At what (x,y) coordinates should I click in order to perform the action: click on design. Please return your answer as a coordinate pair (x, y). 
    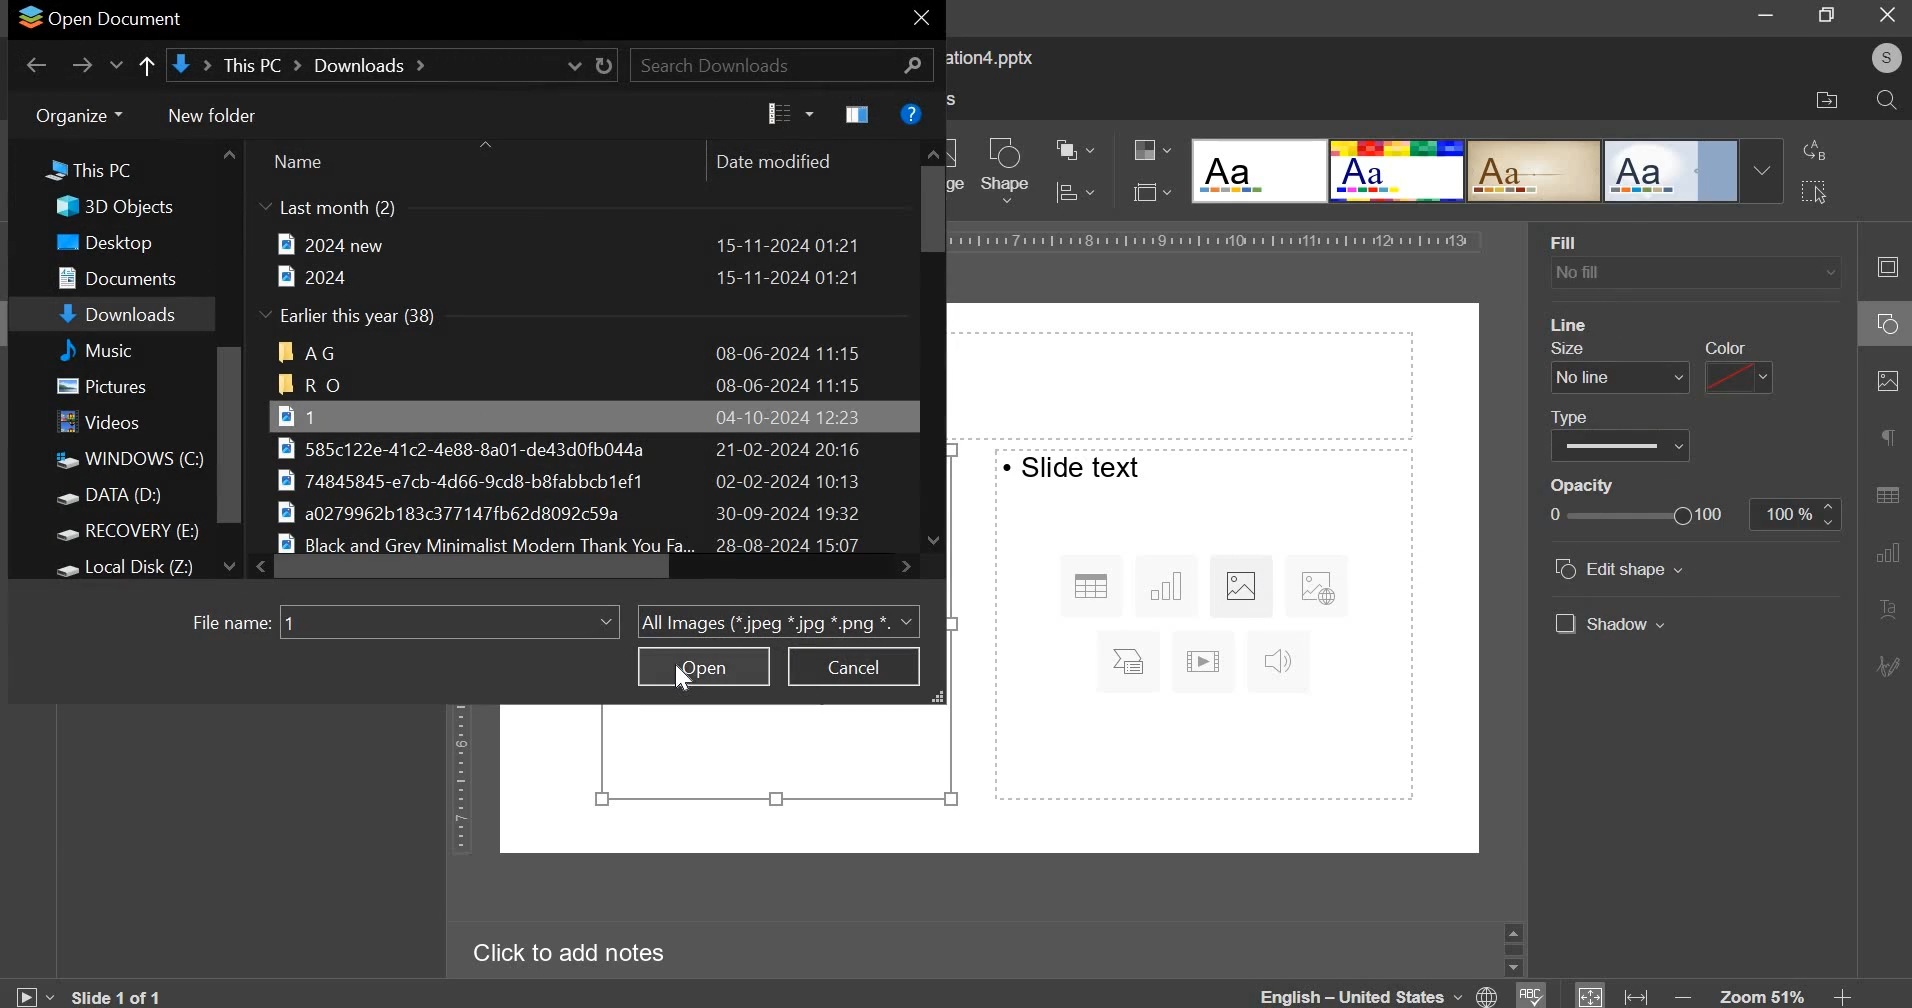
    Looking at the image, I should click on (1399, 172).